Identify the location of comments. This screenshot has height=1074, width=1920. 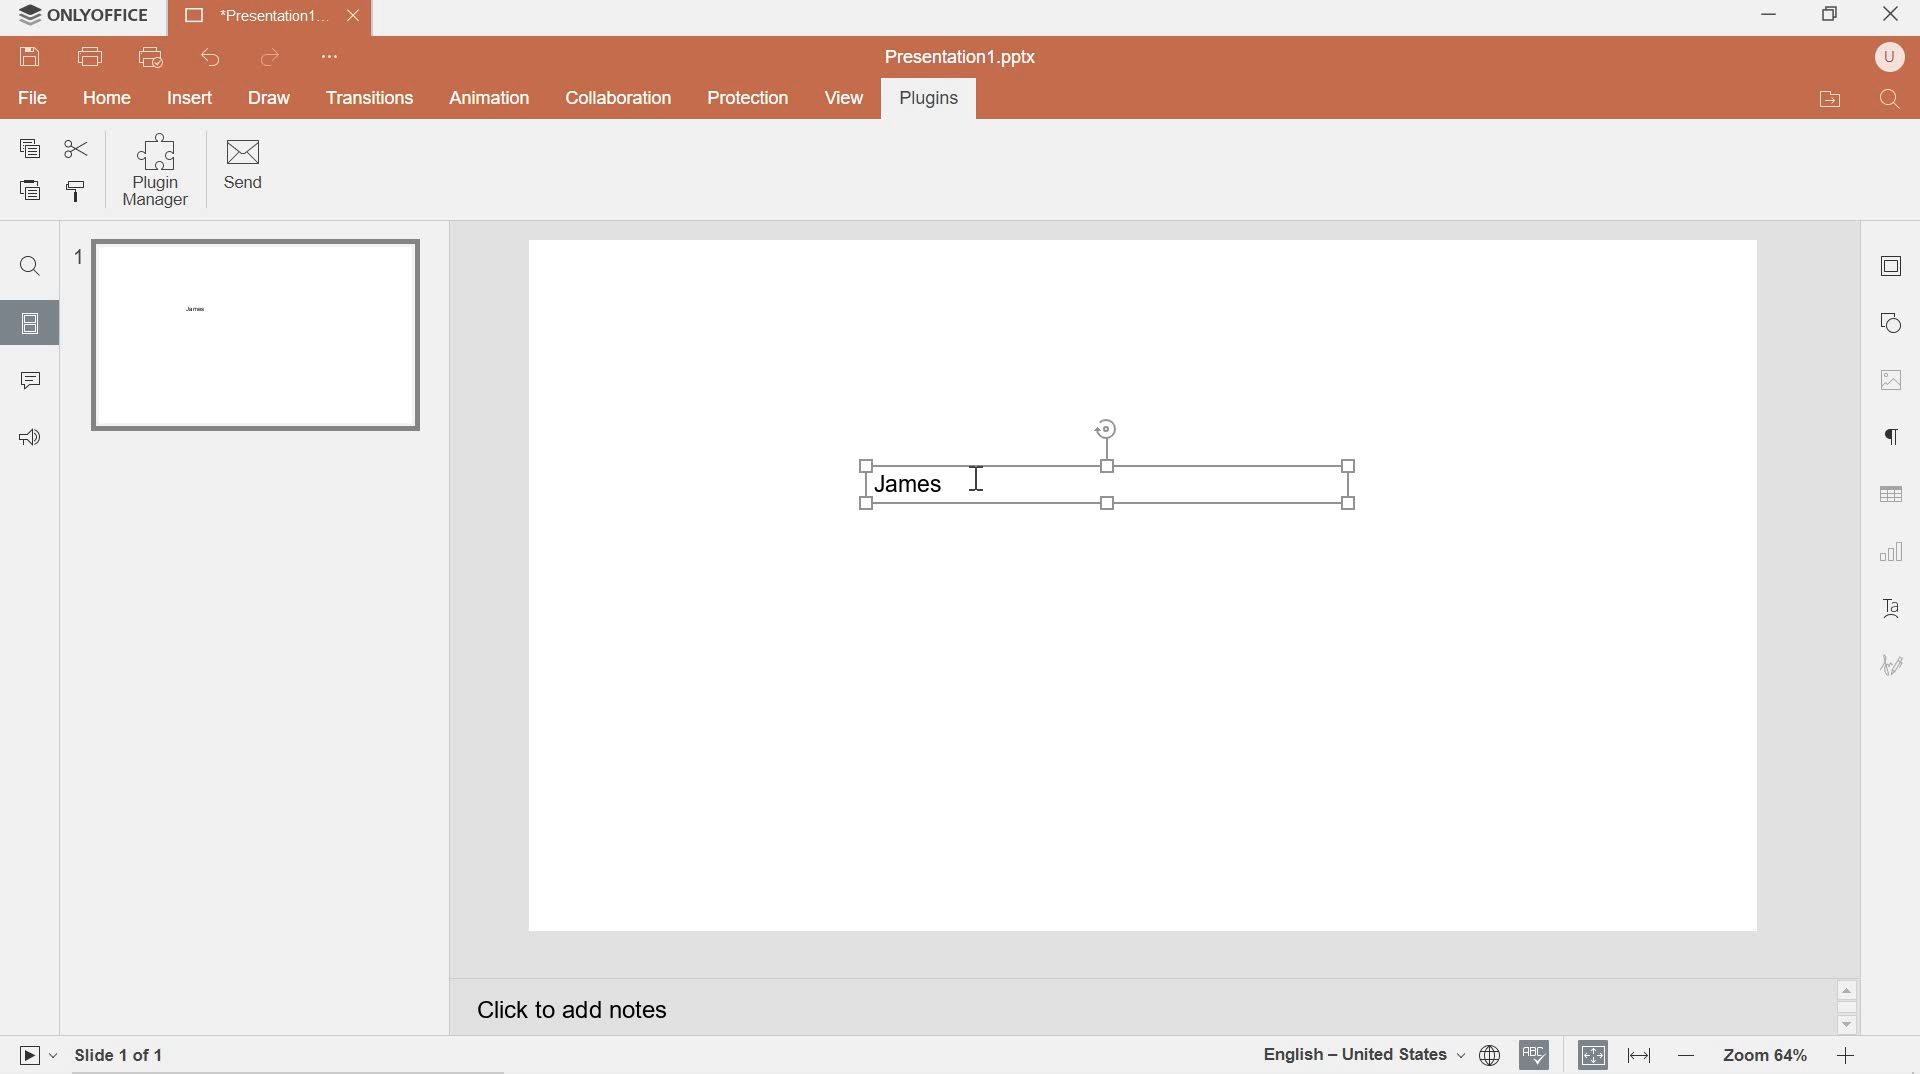
(33, 382).